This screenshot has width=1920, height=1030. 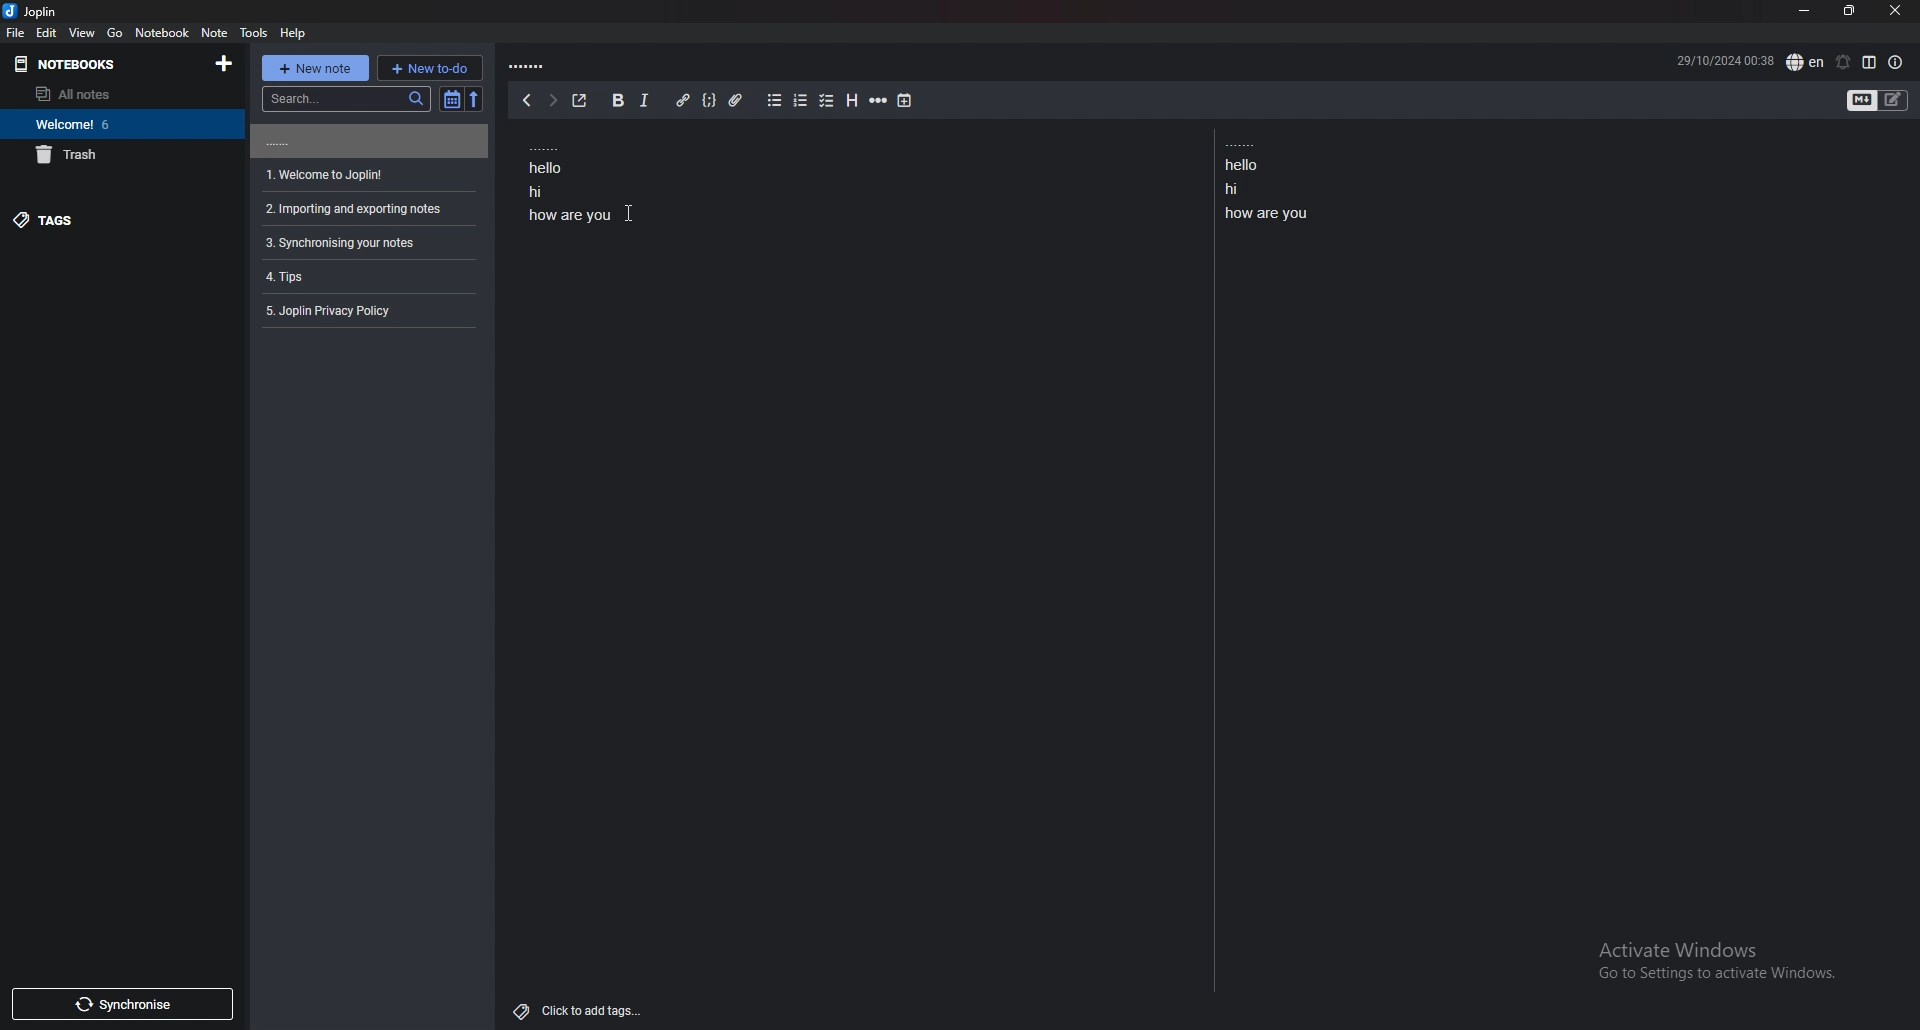 What do you see at coordinates (1850, 11) in the screenshot?
I see `resize` at bounding box center [1850, 11].